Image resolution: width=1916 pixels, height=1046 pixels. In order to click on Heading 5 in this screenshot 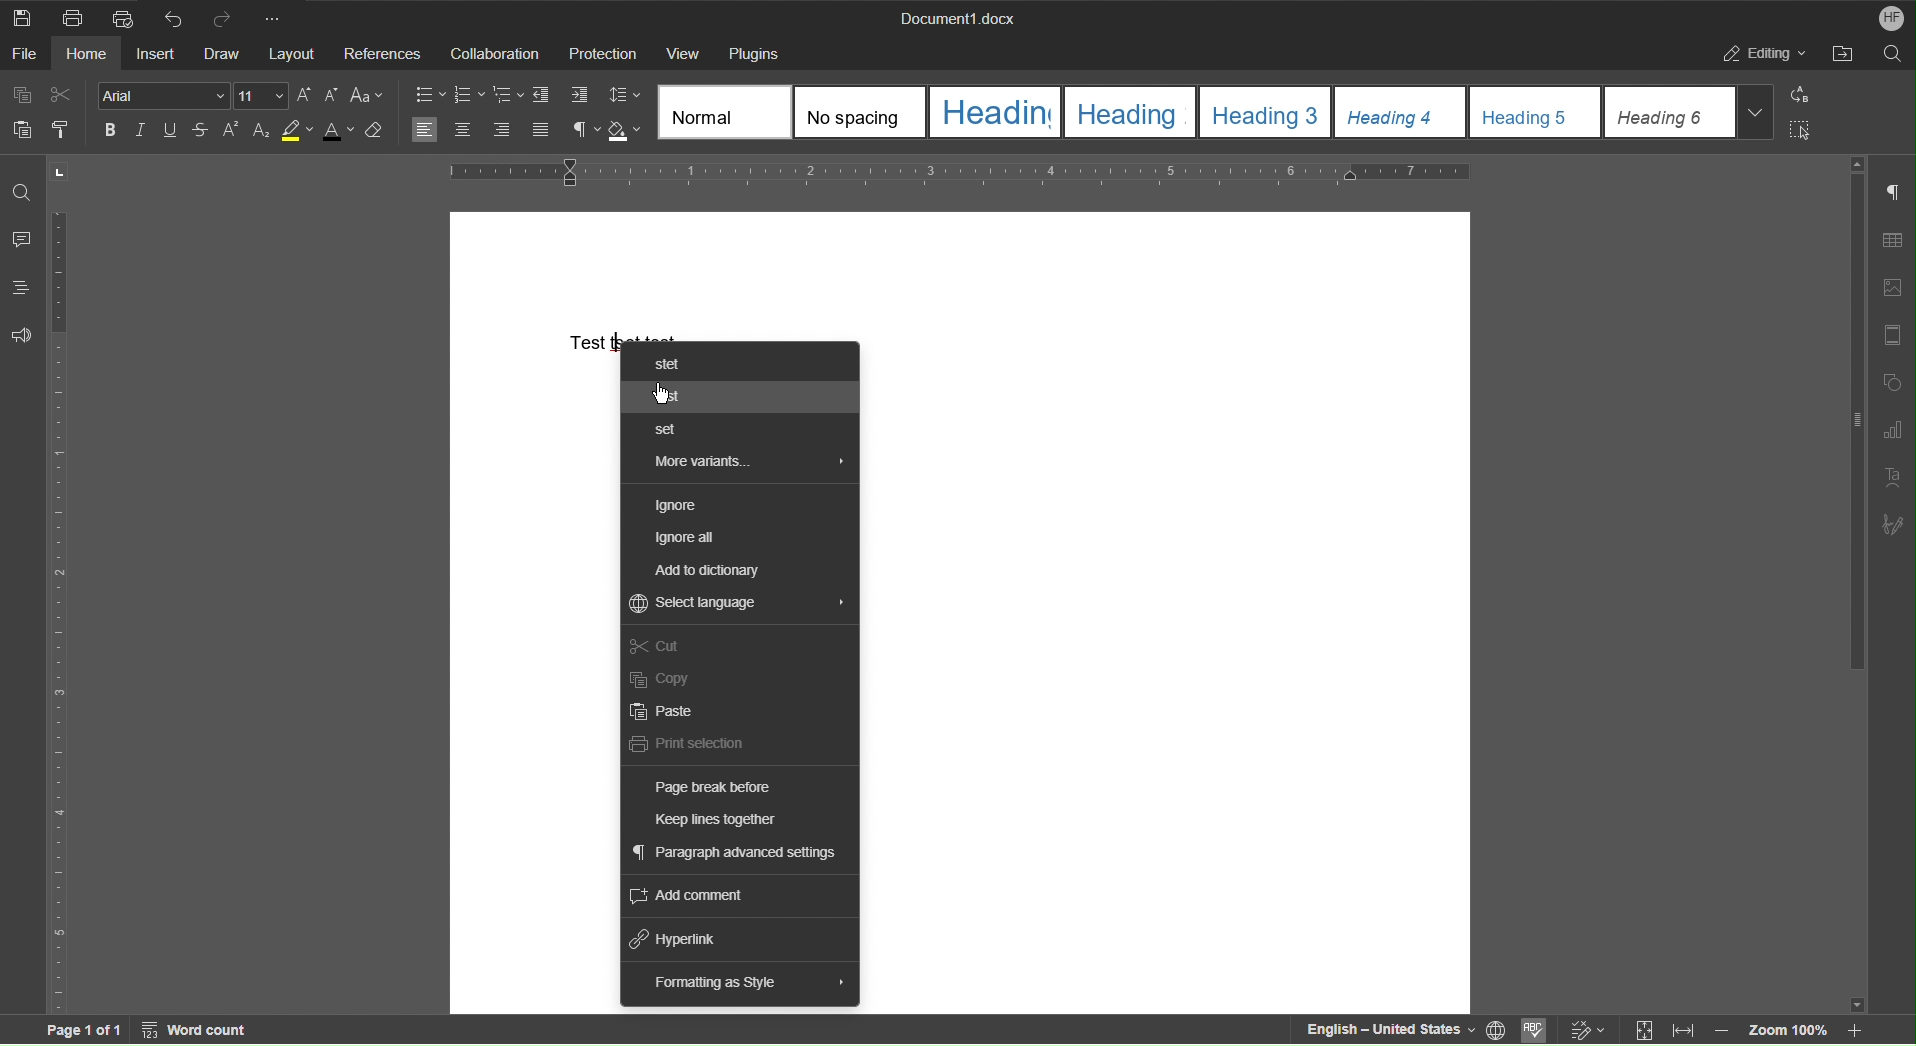, I will do `click(1536, 113)`.